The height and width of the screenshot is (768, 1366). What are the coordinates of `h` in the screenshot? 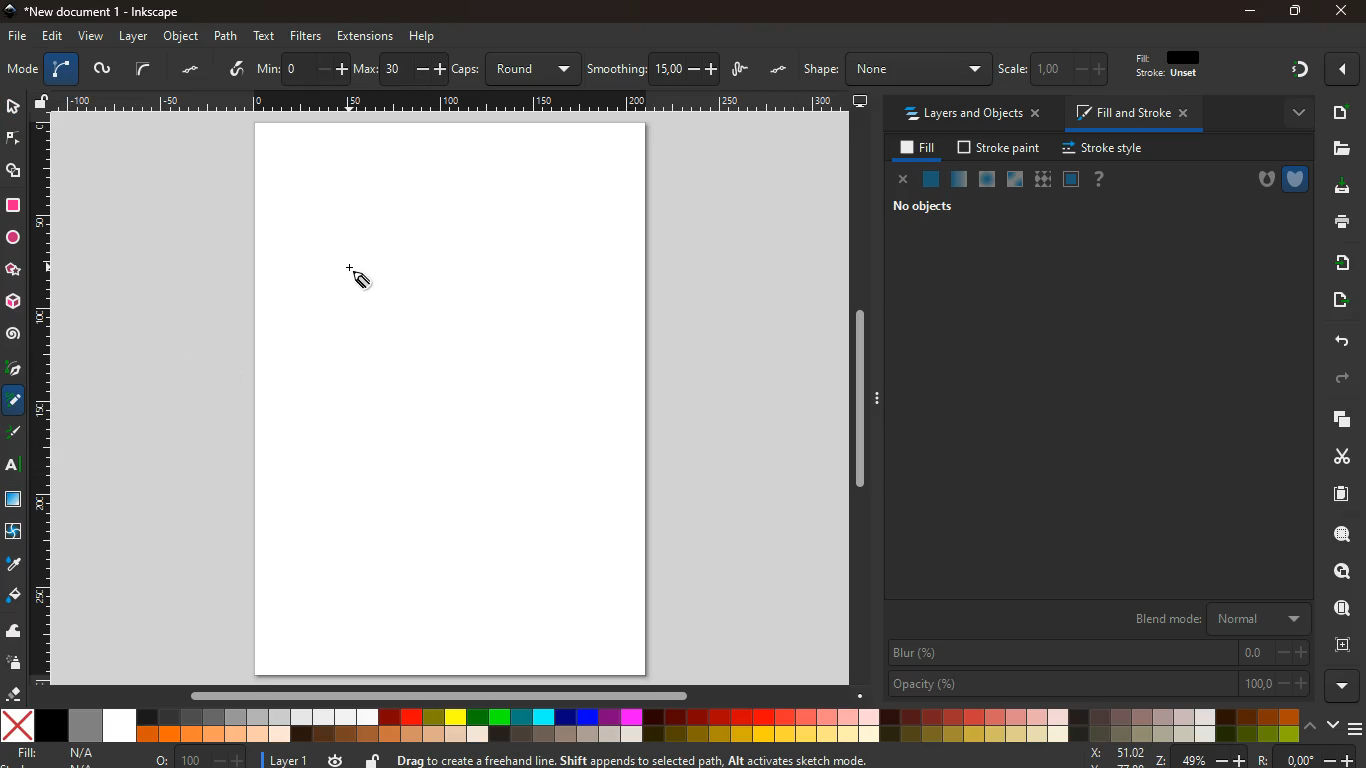 It's located at (895, 69).